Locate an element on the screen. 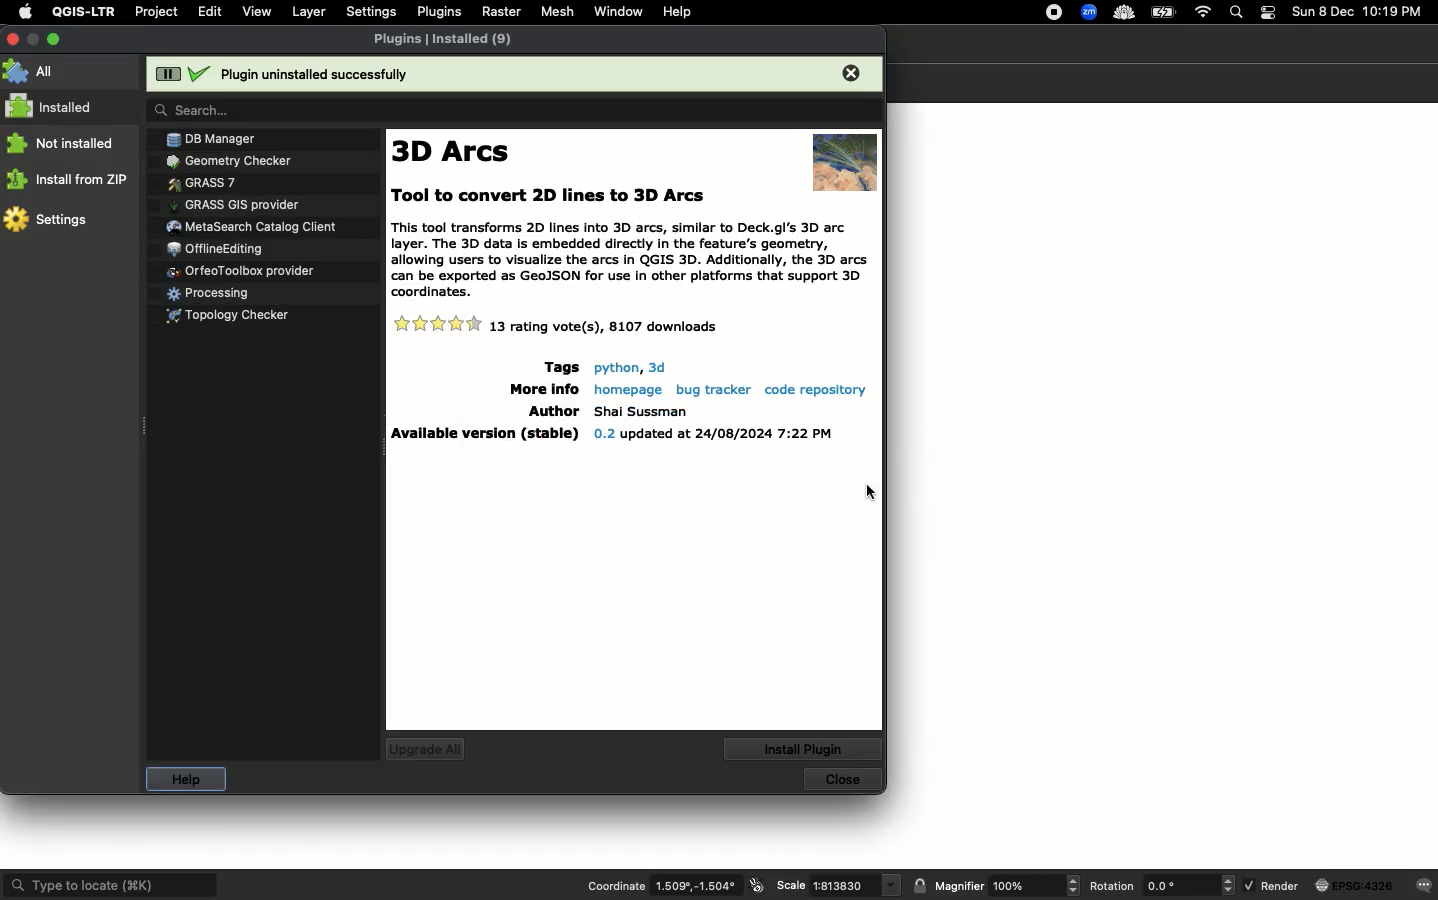 Image resolution: width=1438 pixels, height=900 pixels. Plugins is located at coordinates (261, 316).